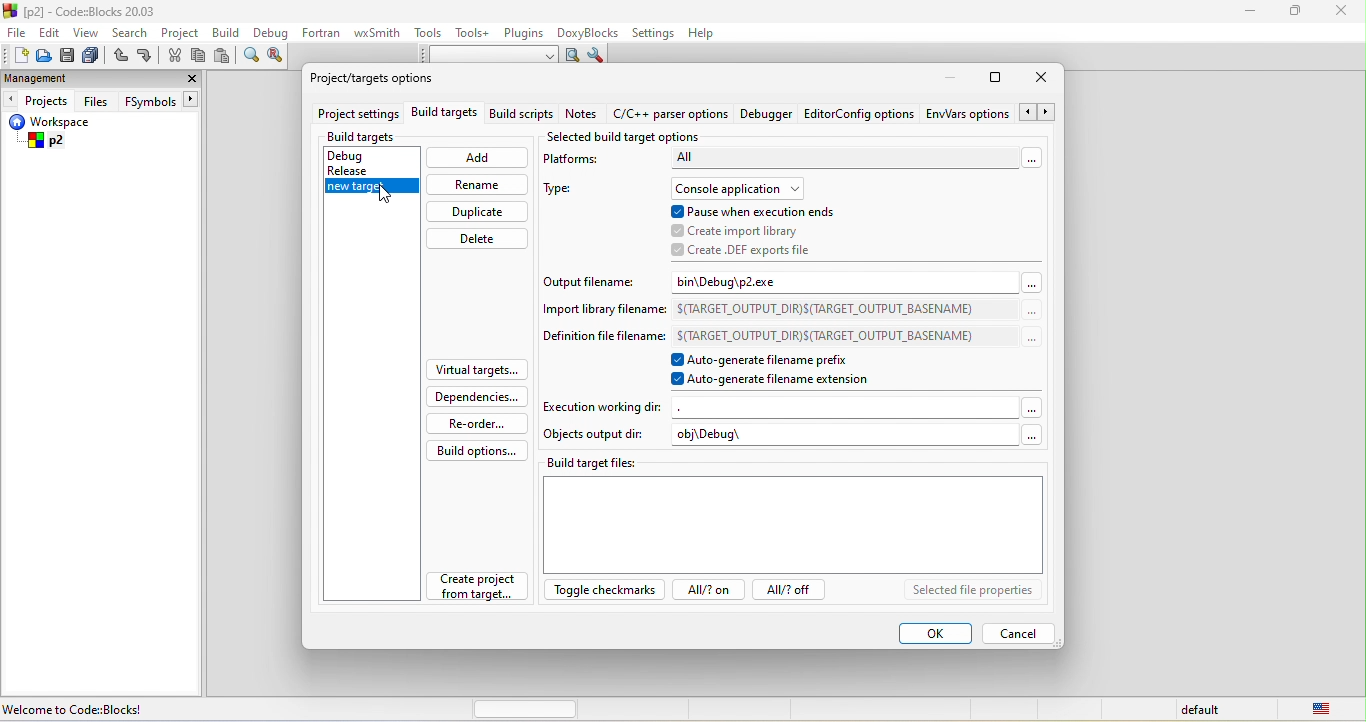 The image size is (1366, 722). I want to click on copy, so click(199, 56).